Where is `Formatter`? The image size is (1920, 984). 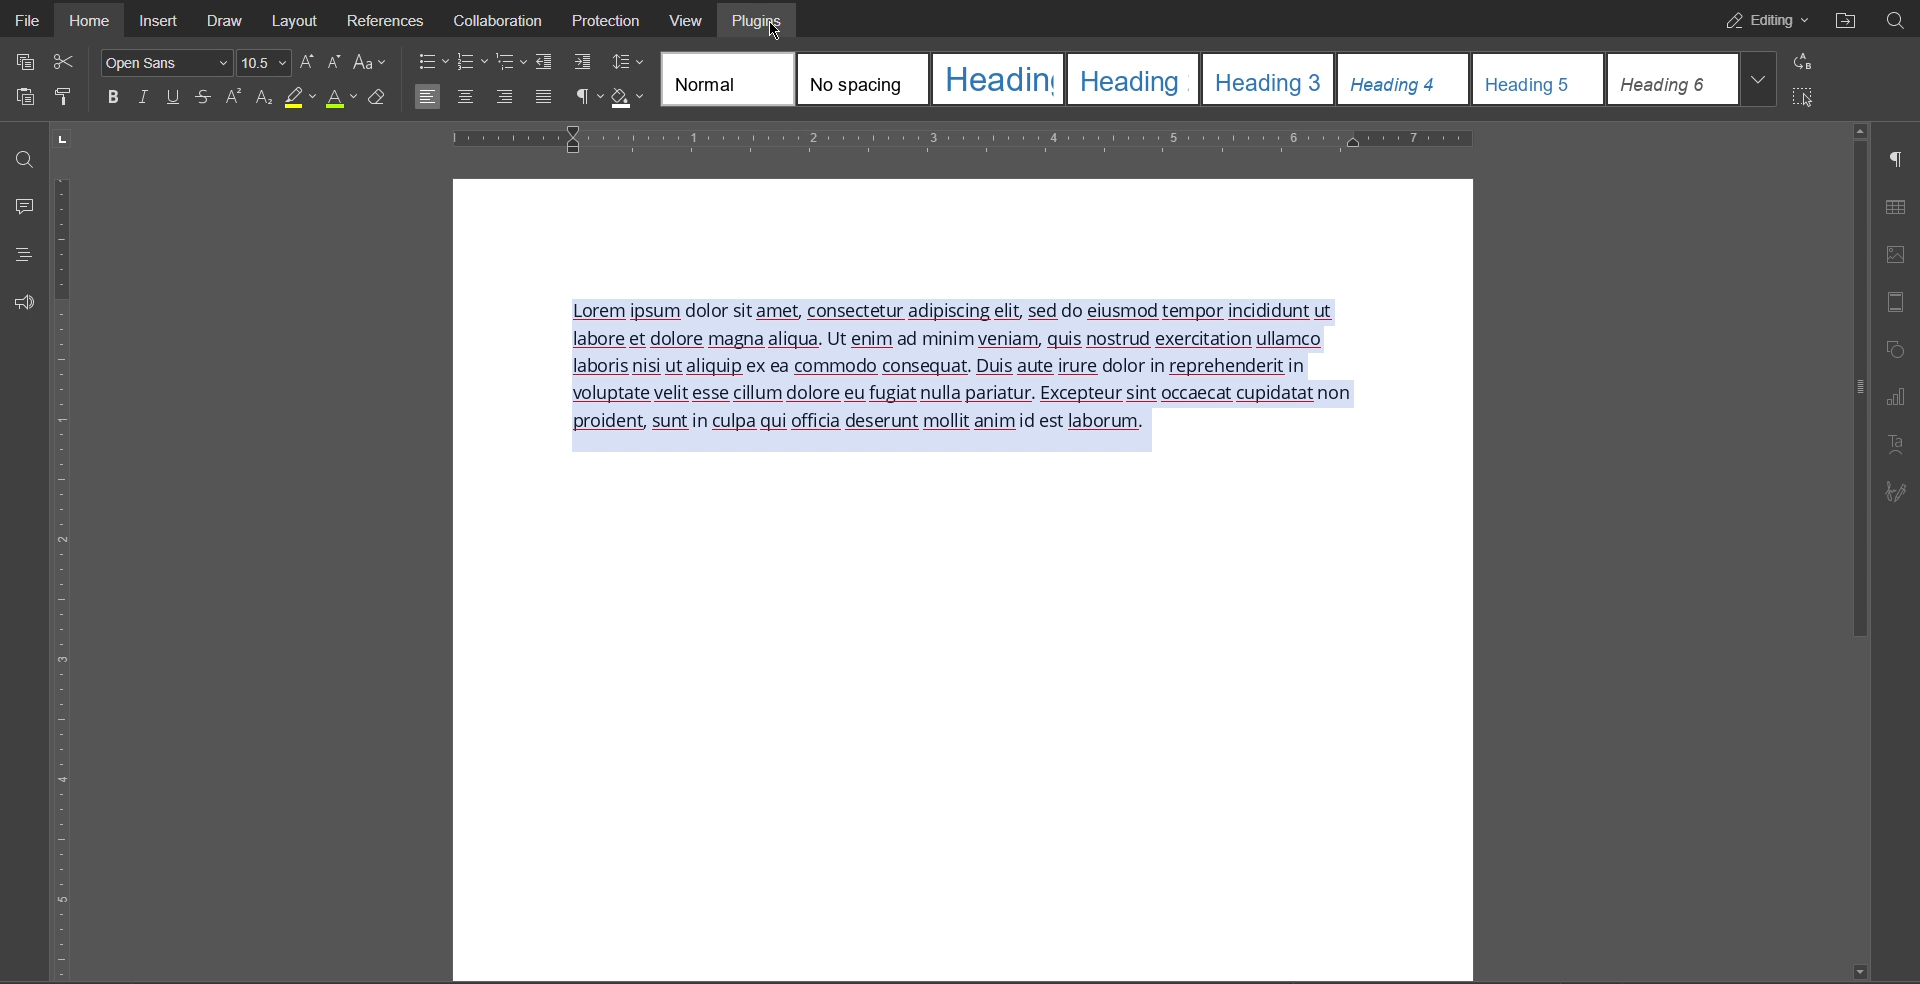
Formatter is located at coordinates (62, 98).